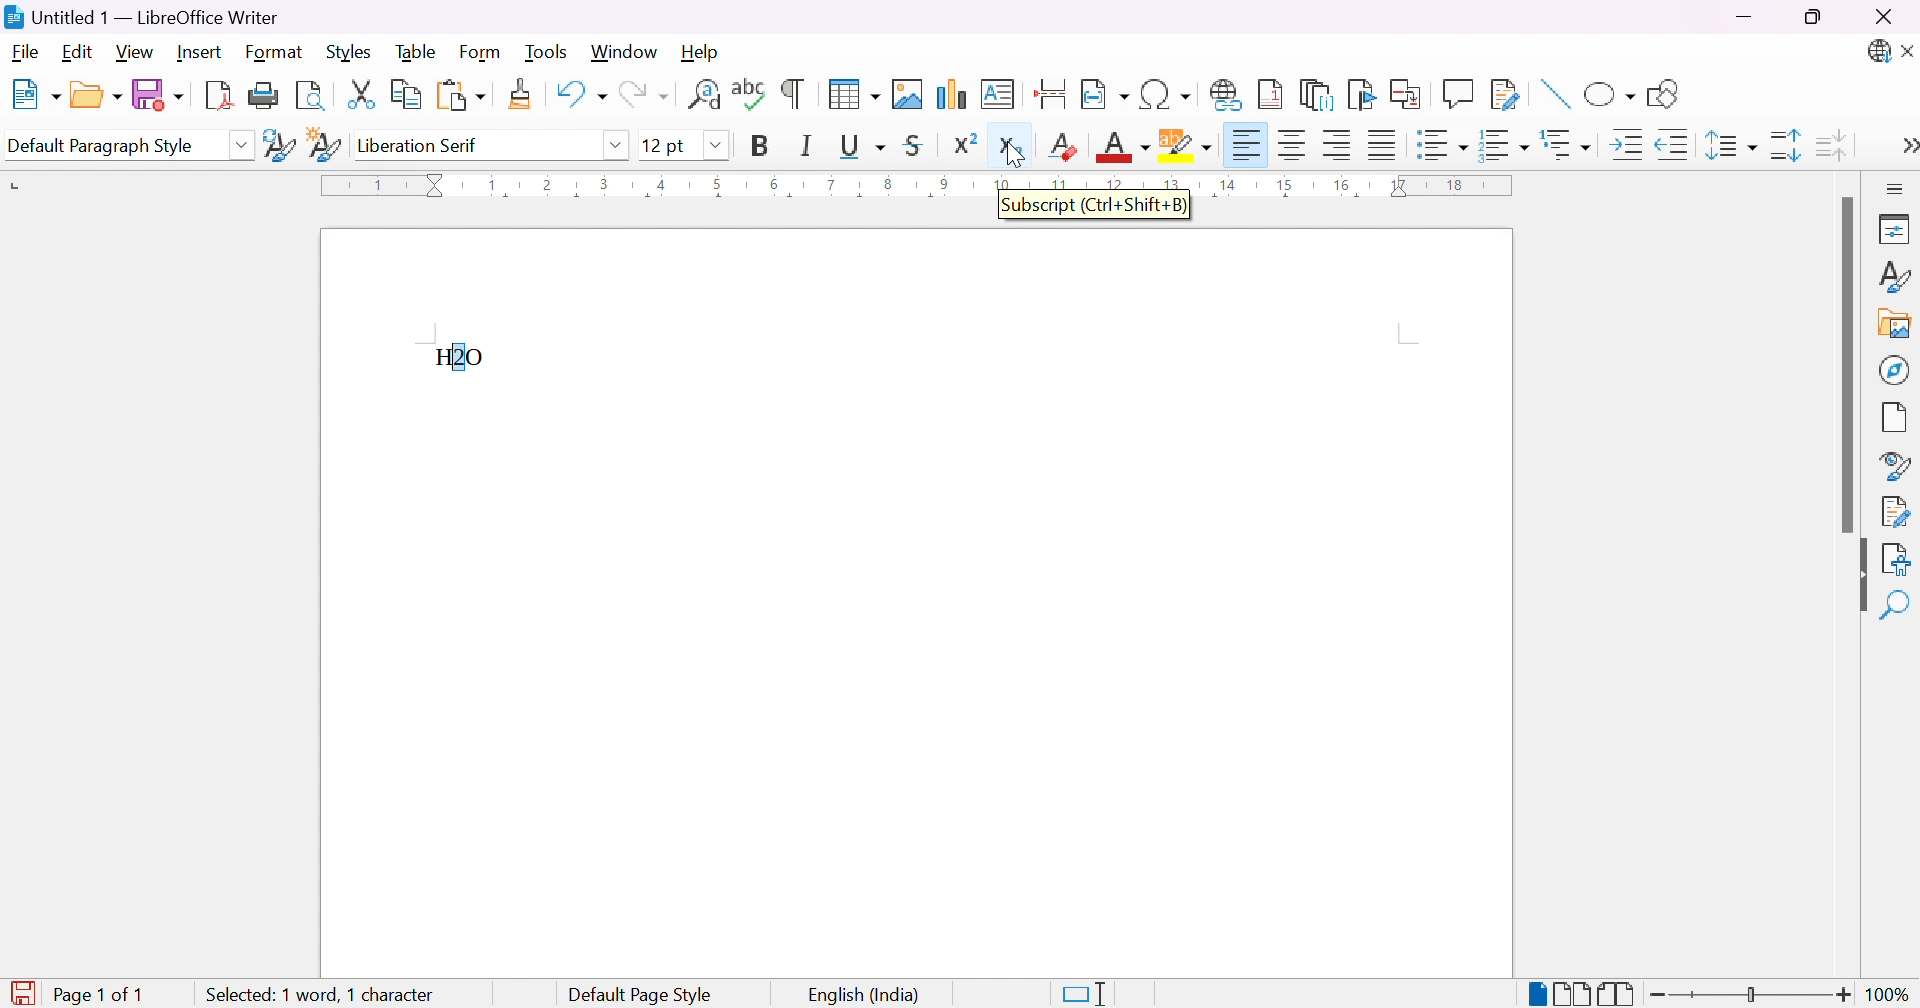 The width and height of the screenshot is (1920, 1008). Describe the element at coordinates (1630, 148) in the screenshot. I see `Increase indent ` at that location.